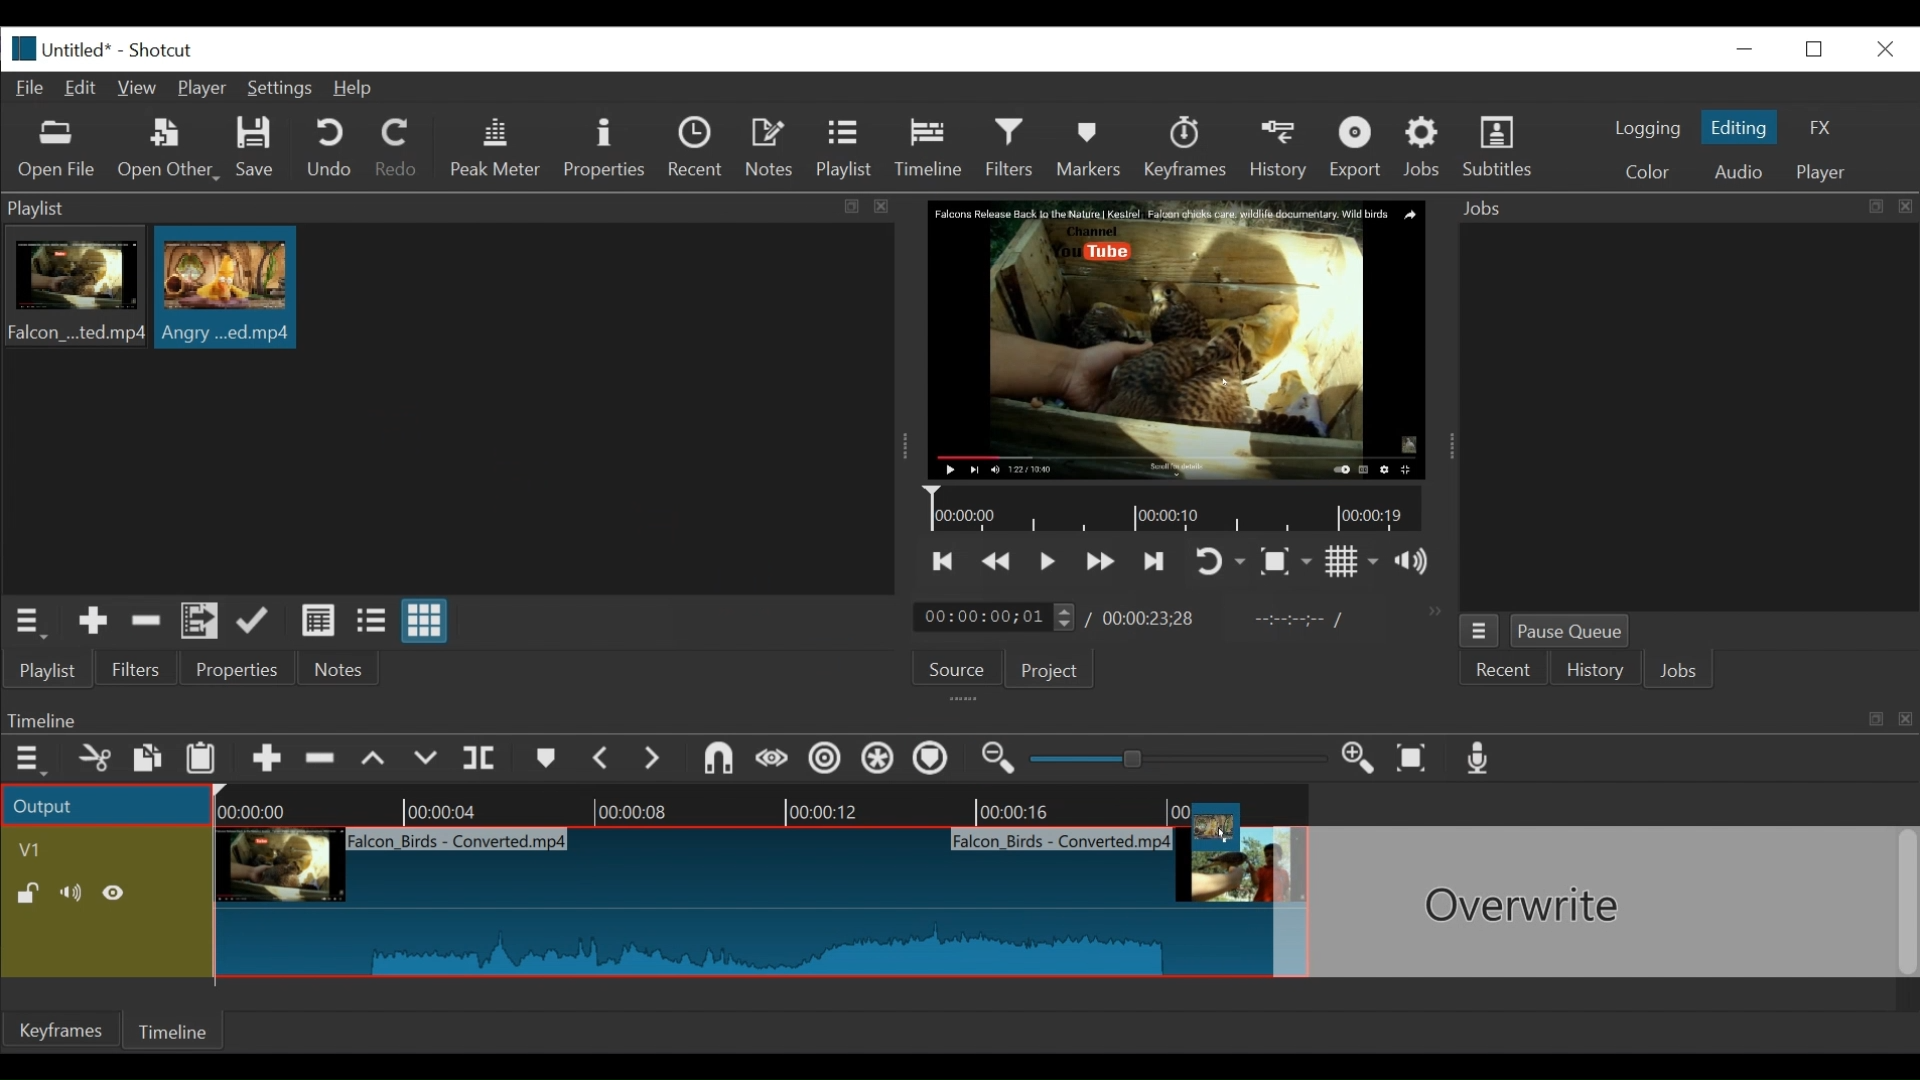 Image resolution: width=1920 pixels, height=1080 pixels. Describe the element at coordinates (323, 762) in the screenshot. I see `Remove cut` at that location.